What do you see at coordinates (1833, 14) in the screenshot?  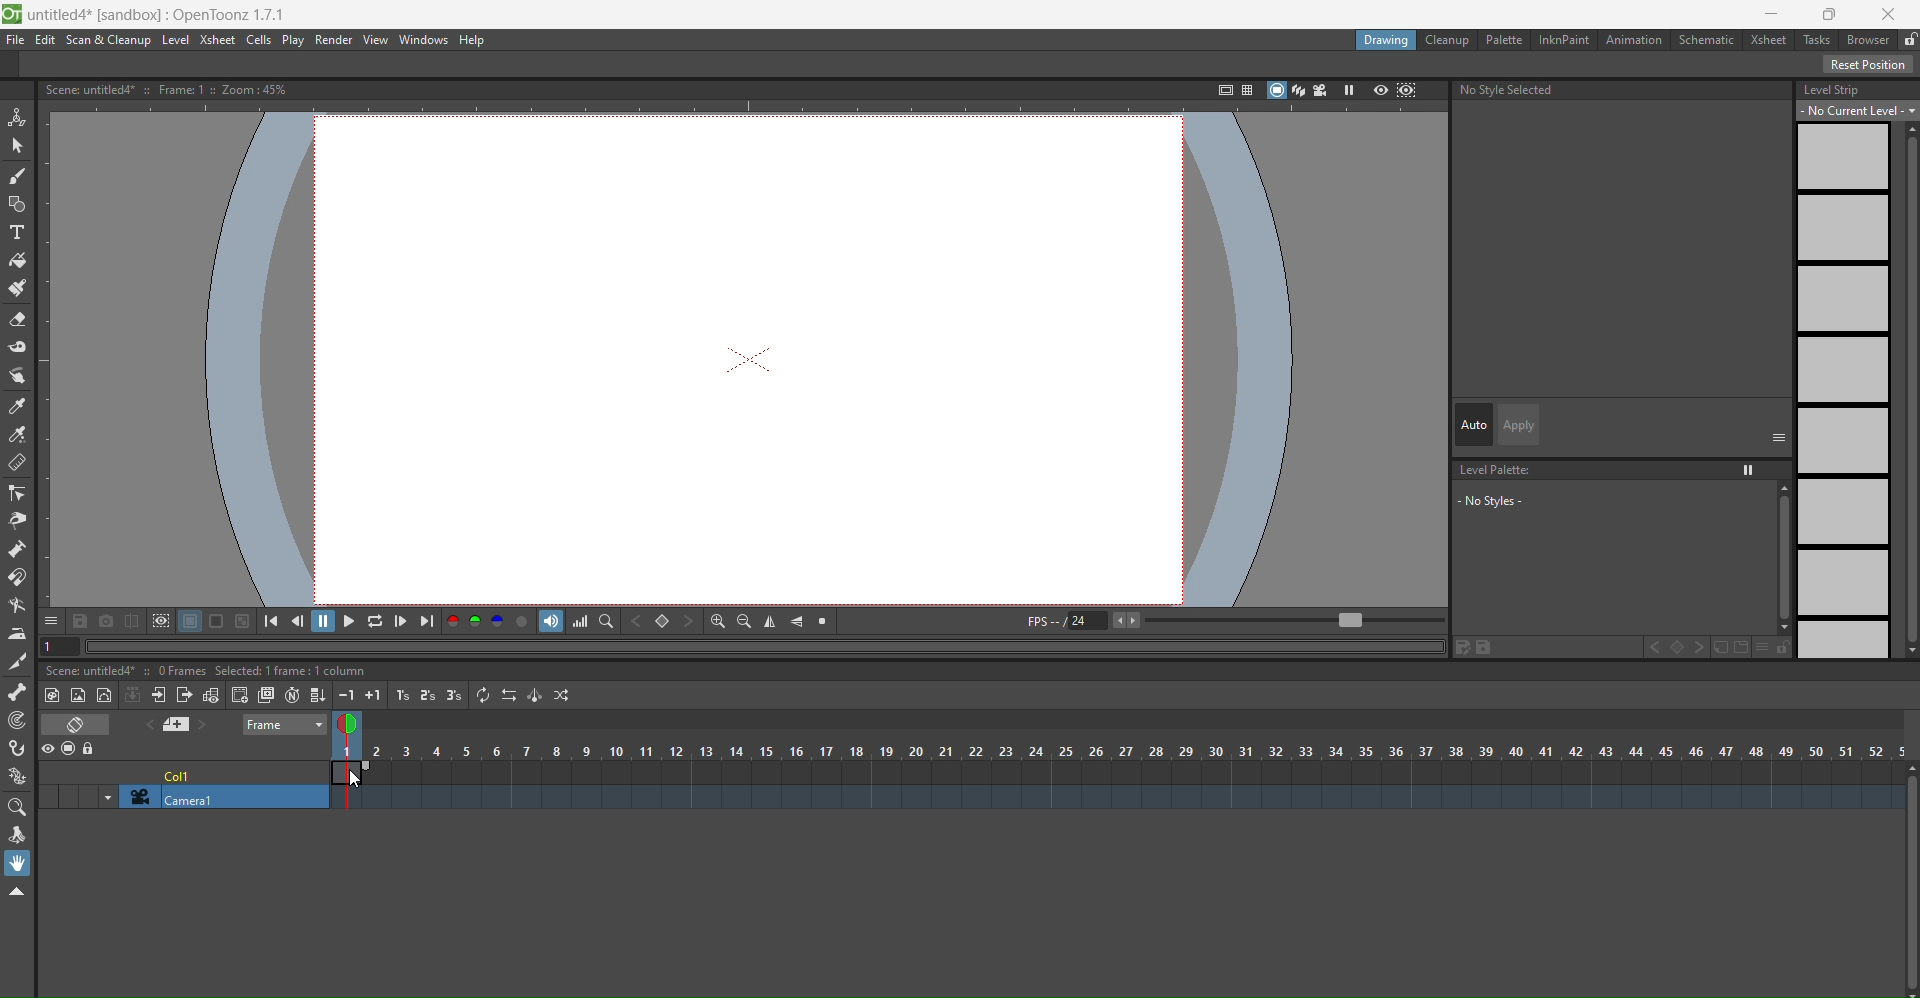 I see `Maximise` at bounding box center [1833, 14].